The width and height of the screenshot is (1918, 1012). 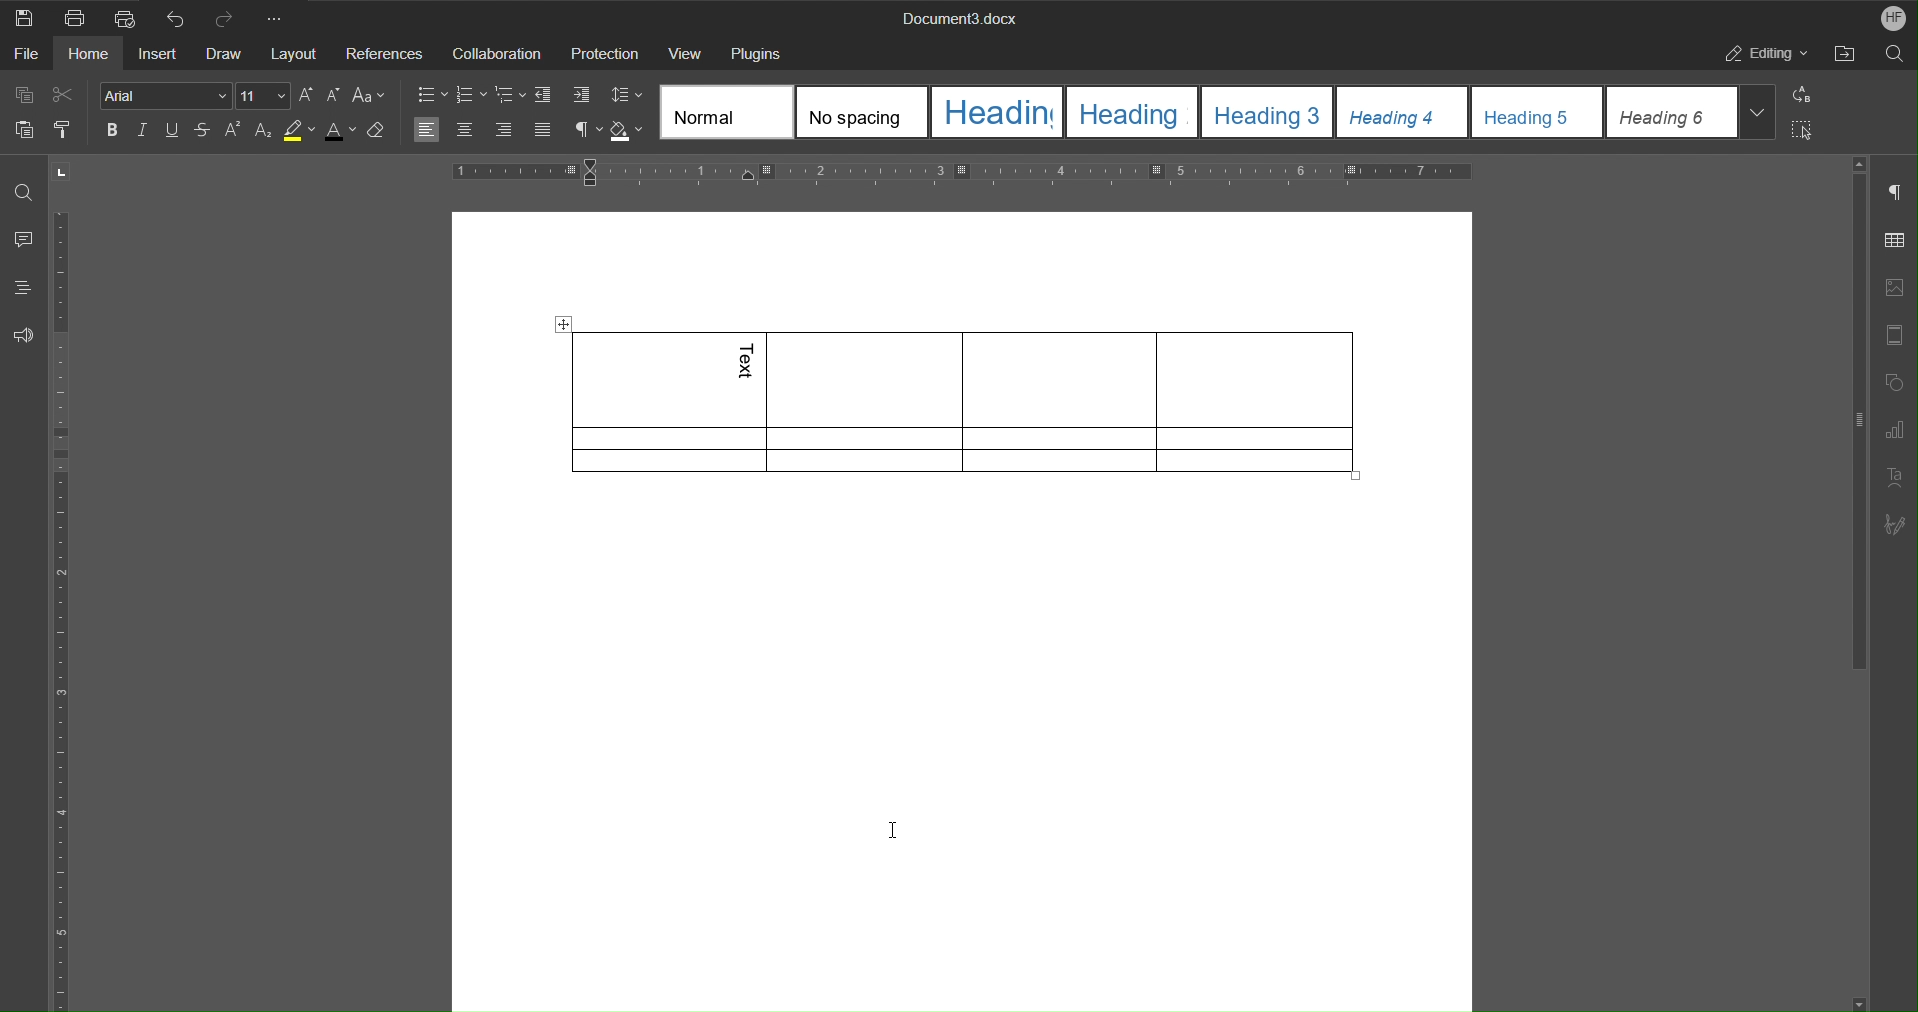 What do you see at coordinates (1807, 129) in the screenshot?
I see `Select All` at bounding box center [1807, 129].